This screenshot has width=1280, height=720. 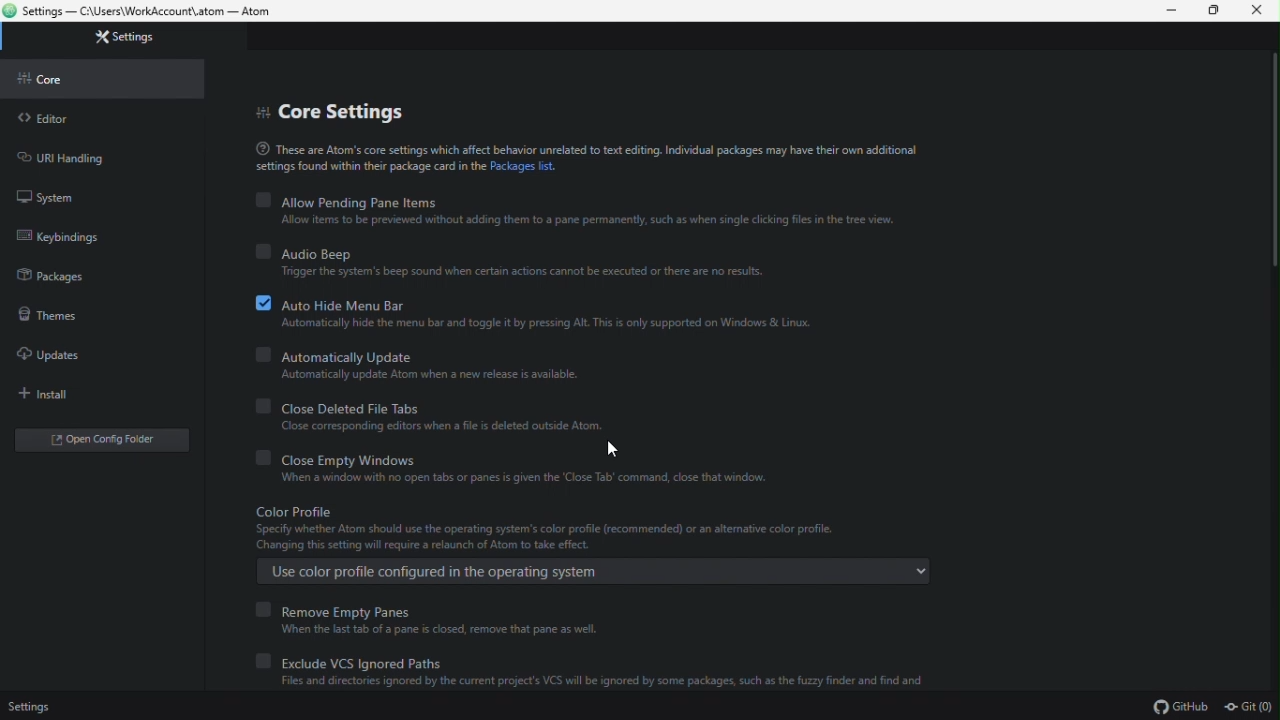 What do you see at coordinates (585, 607) in the screenshot?
I see `remove empty panes` at bounding box center [585, 607].